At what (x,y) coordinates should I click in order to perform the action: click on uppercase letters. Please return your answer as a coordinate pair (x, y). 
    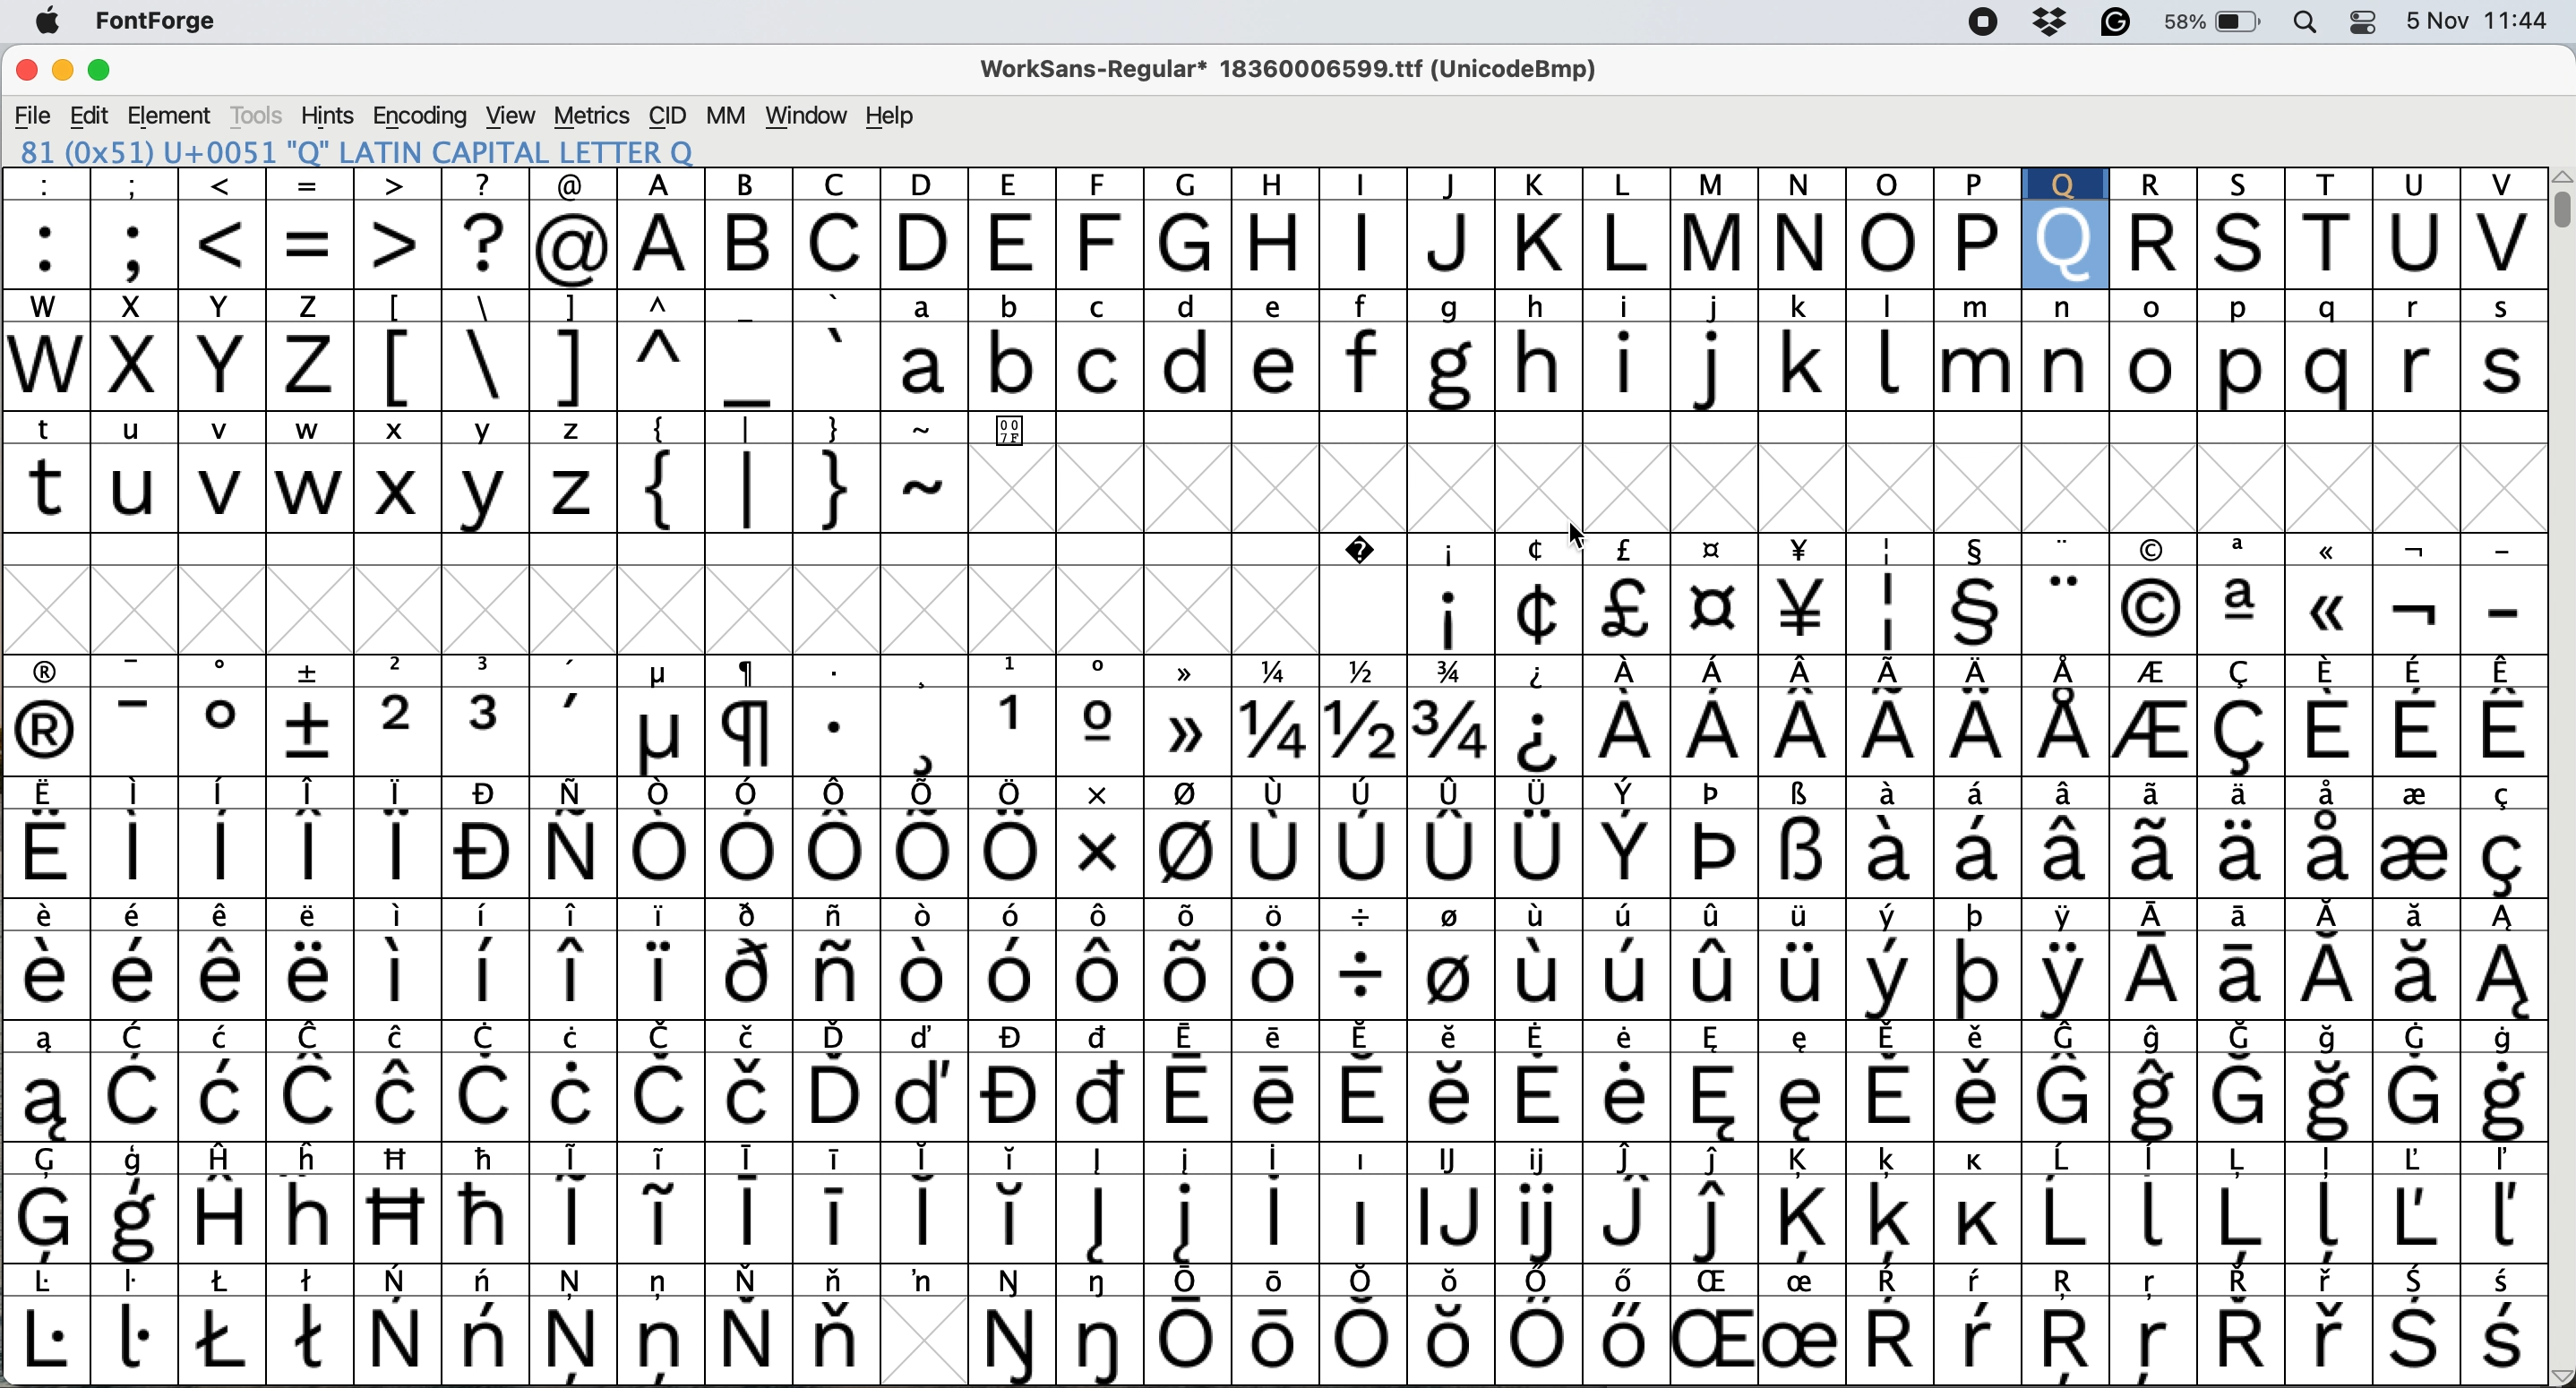
    Looking at the image, I should click on (178, 368).